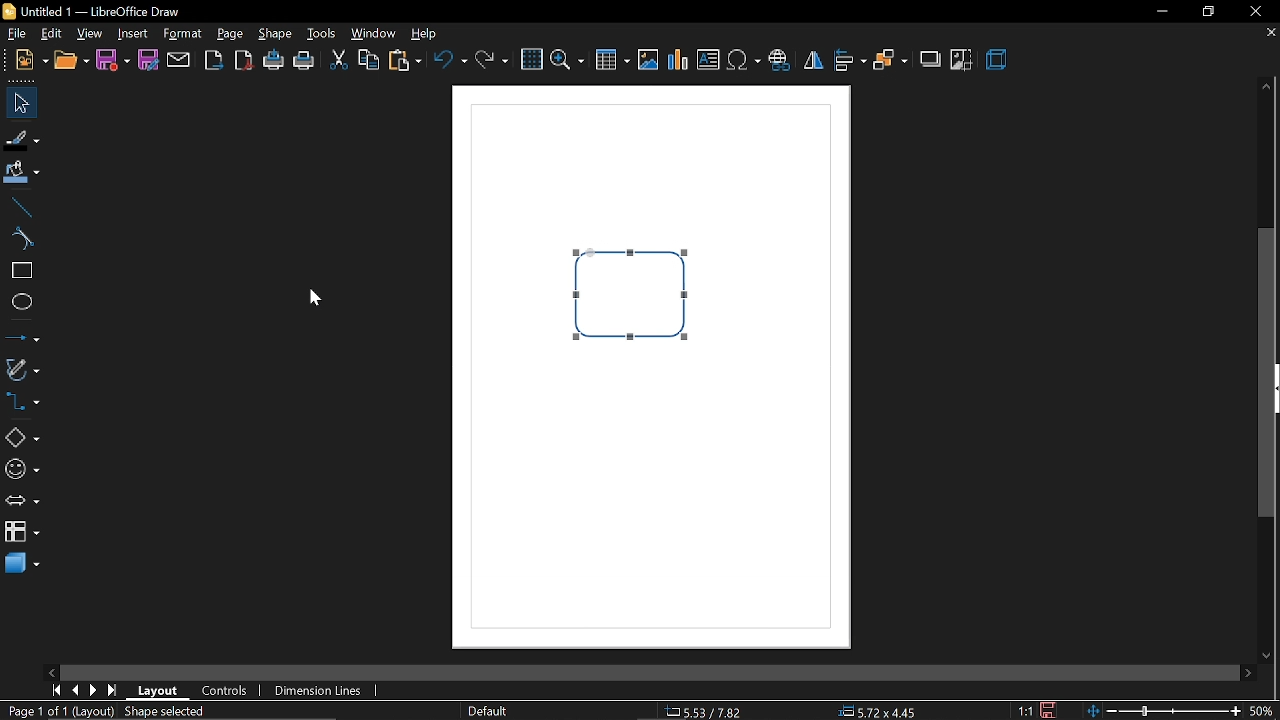 This screenshot has width=1280, height=720. What do you see at coordinates (22, 563) in the screenshot?
I see `3d shapes` at bounding box center [22, 563].